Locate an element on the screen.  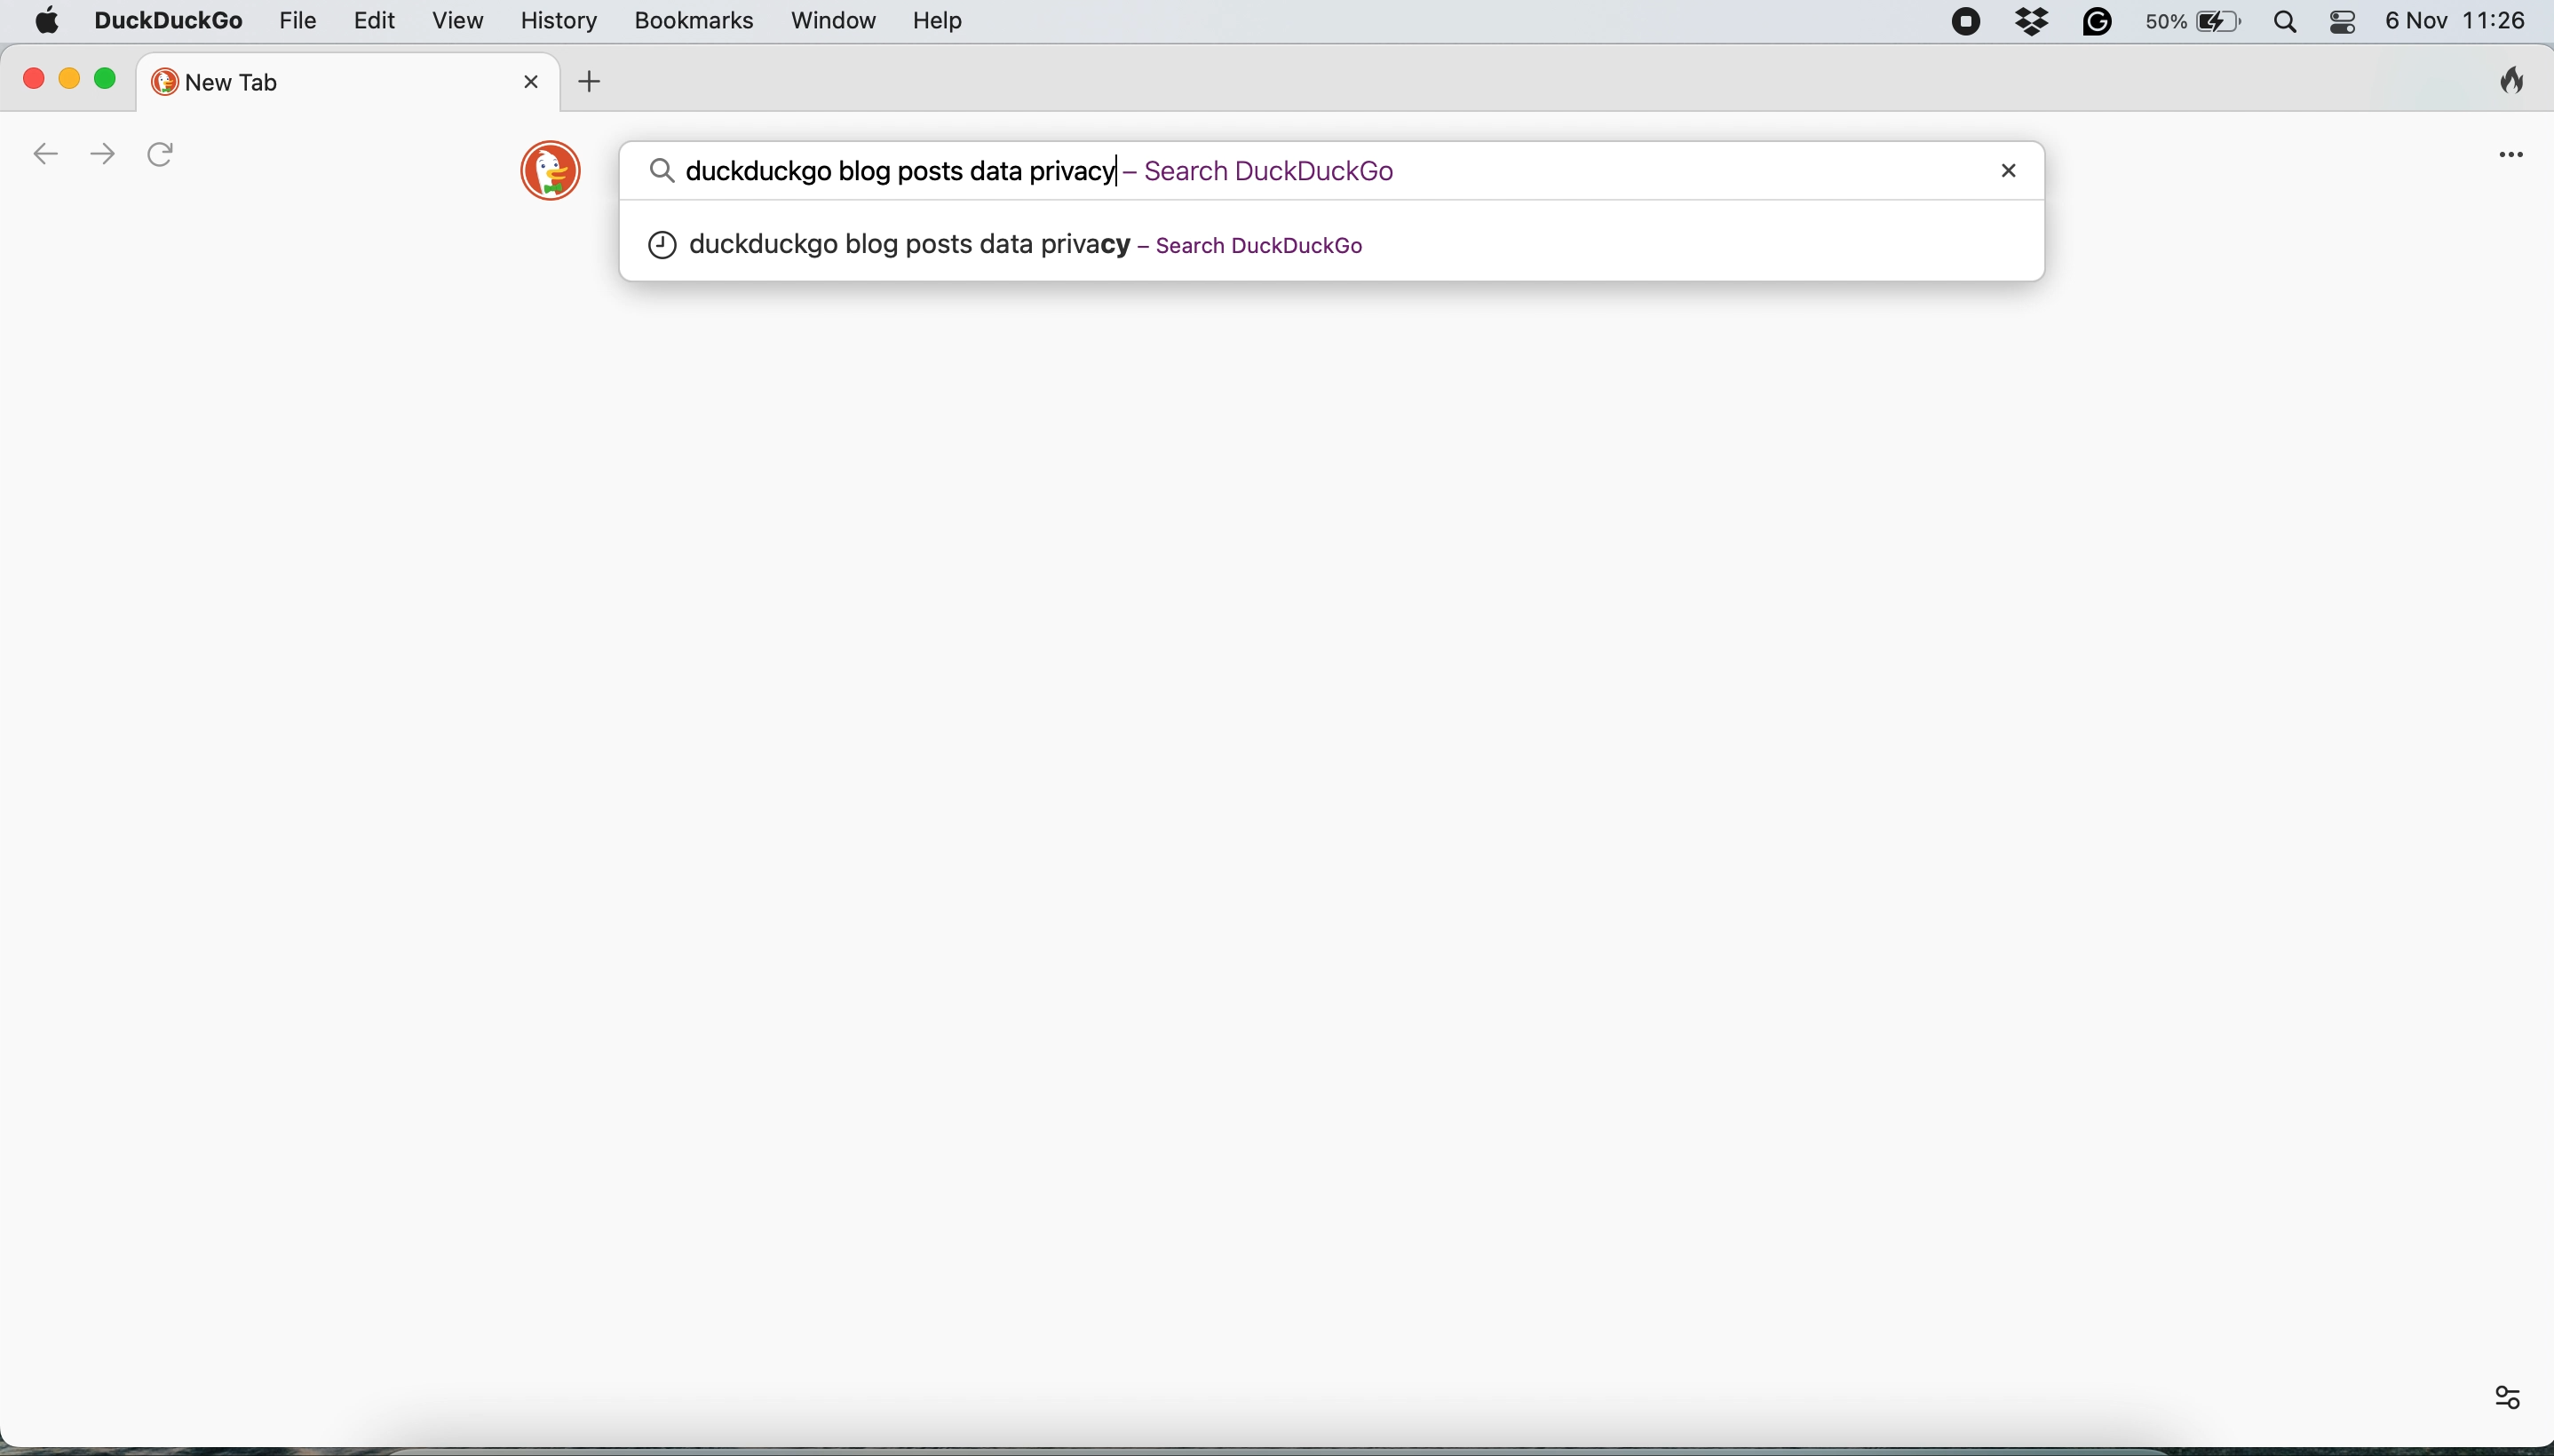
close is located at coordinates (516, 76).